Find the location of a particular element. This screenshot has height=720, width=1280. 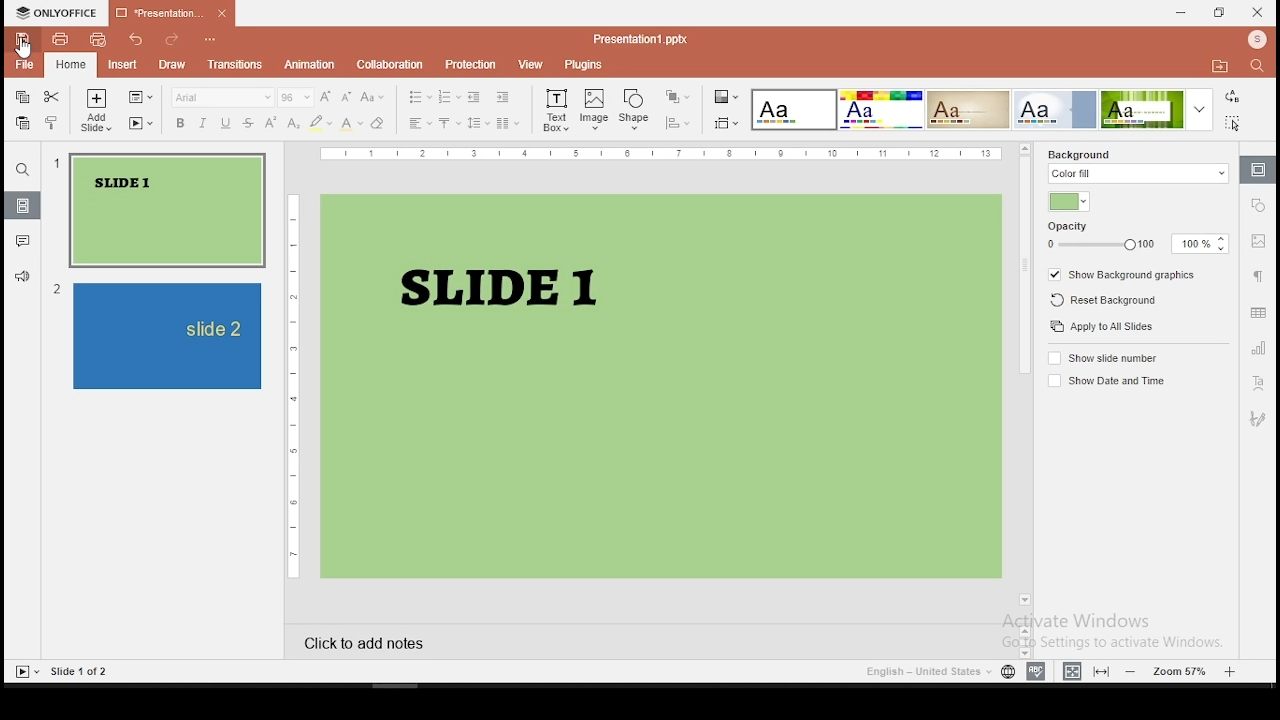

superscript is located at coordinates (270, 121).